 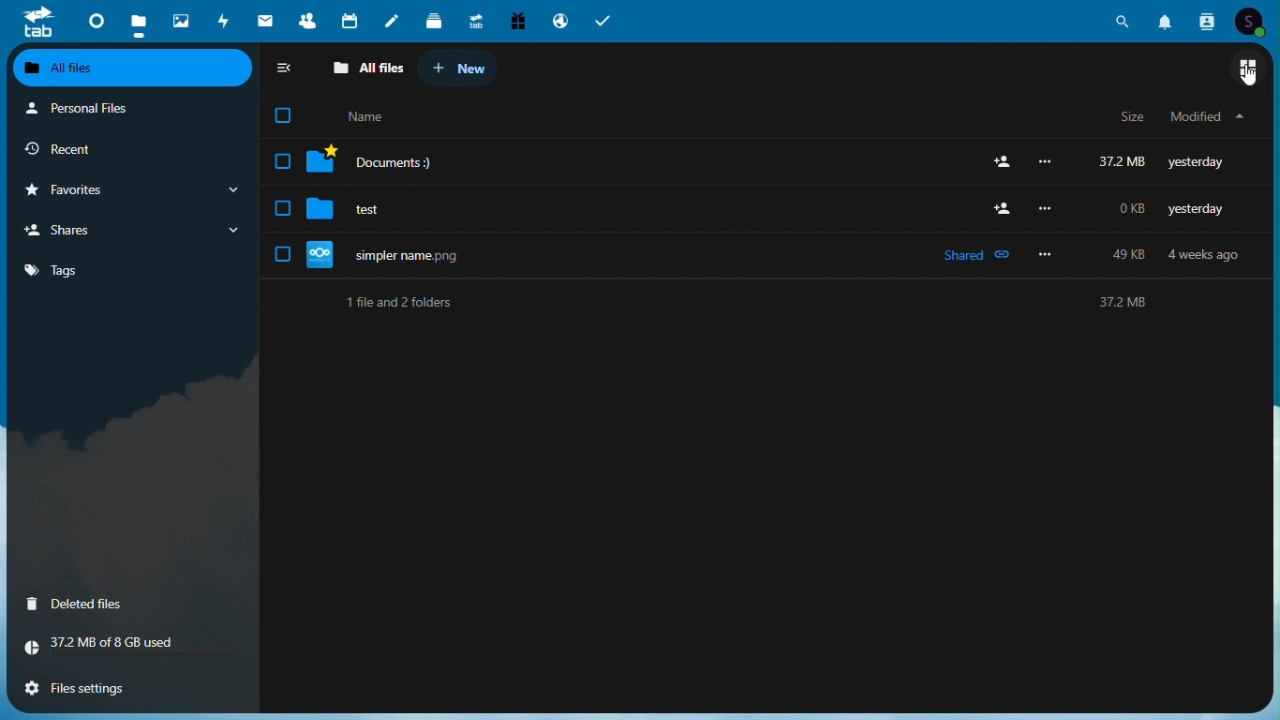 What do you see at coordinates (134, 150) in the screenshot?
I see `Recent` at bounding box center [134, 150].